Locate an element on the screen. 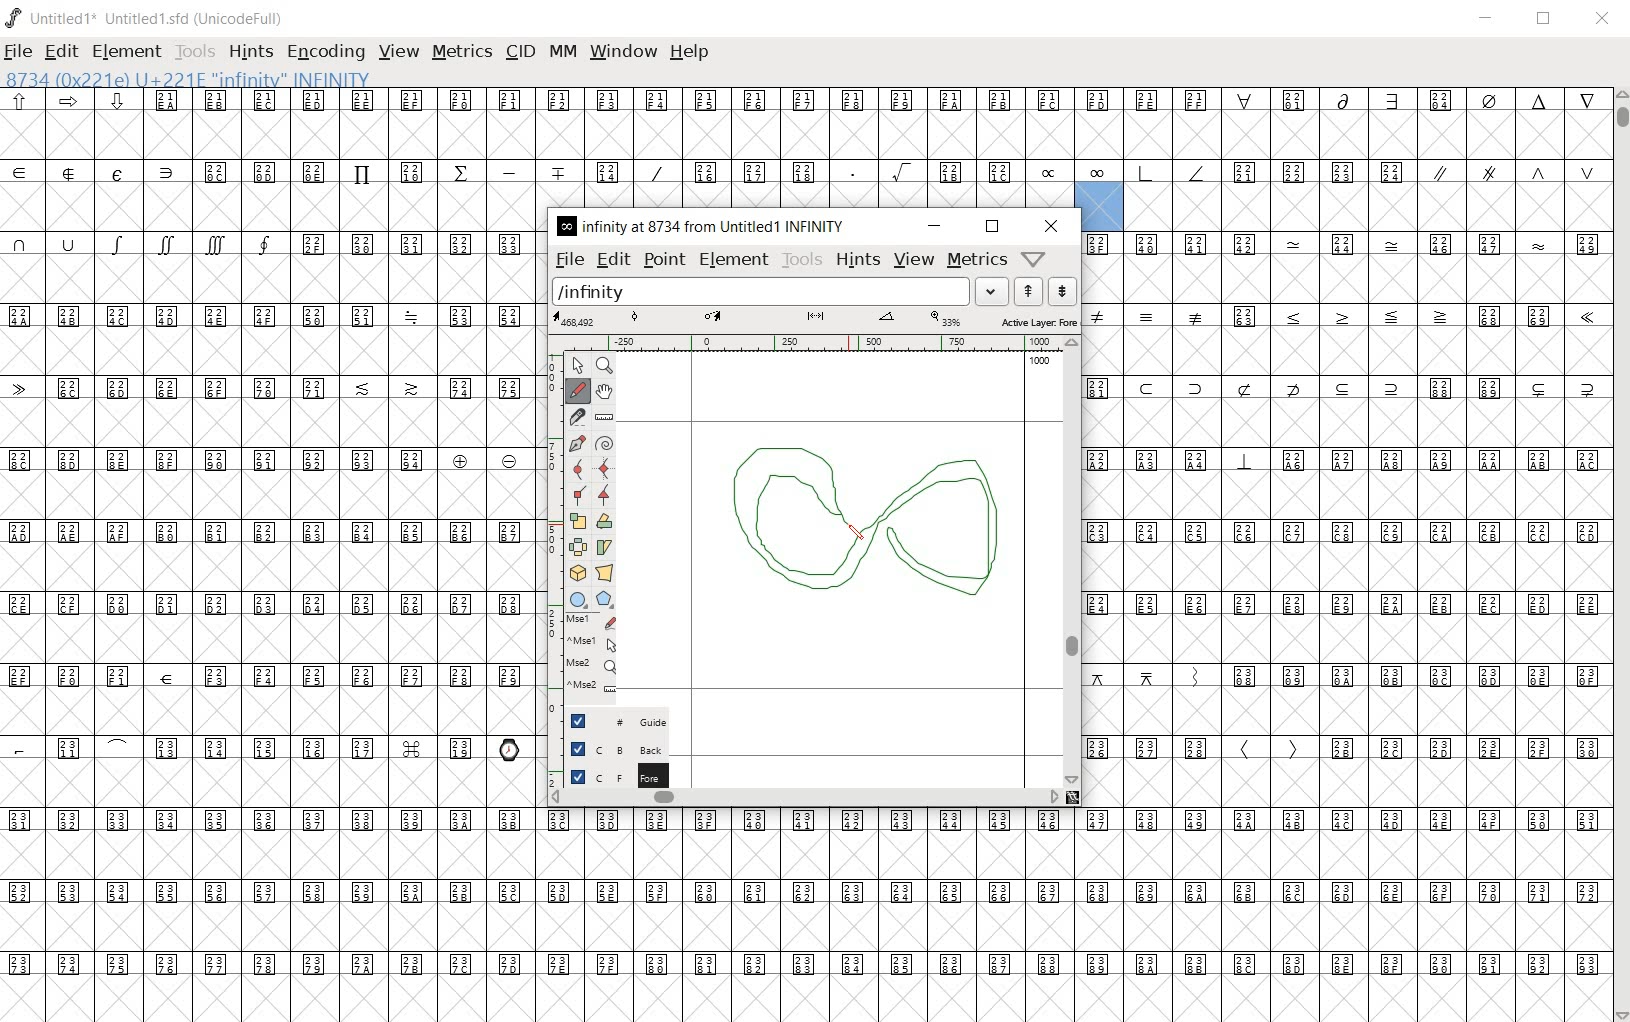  edit is located at coordinates (60, 51).